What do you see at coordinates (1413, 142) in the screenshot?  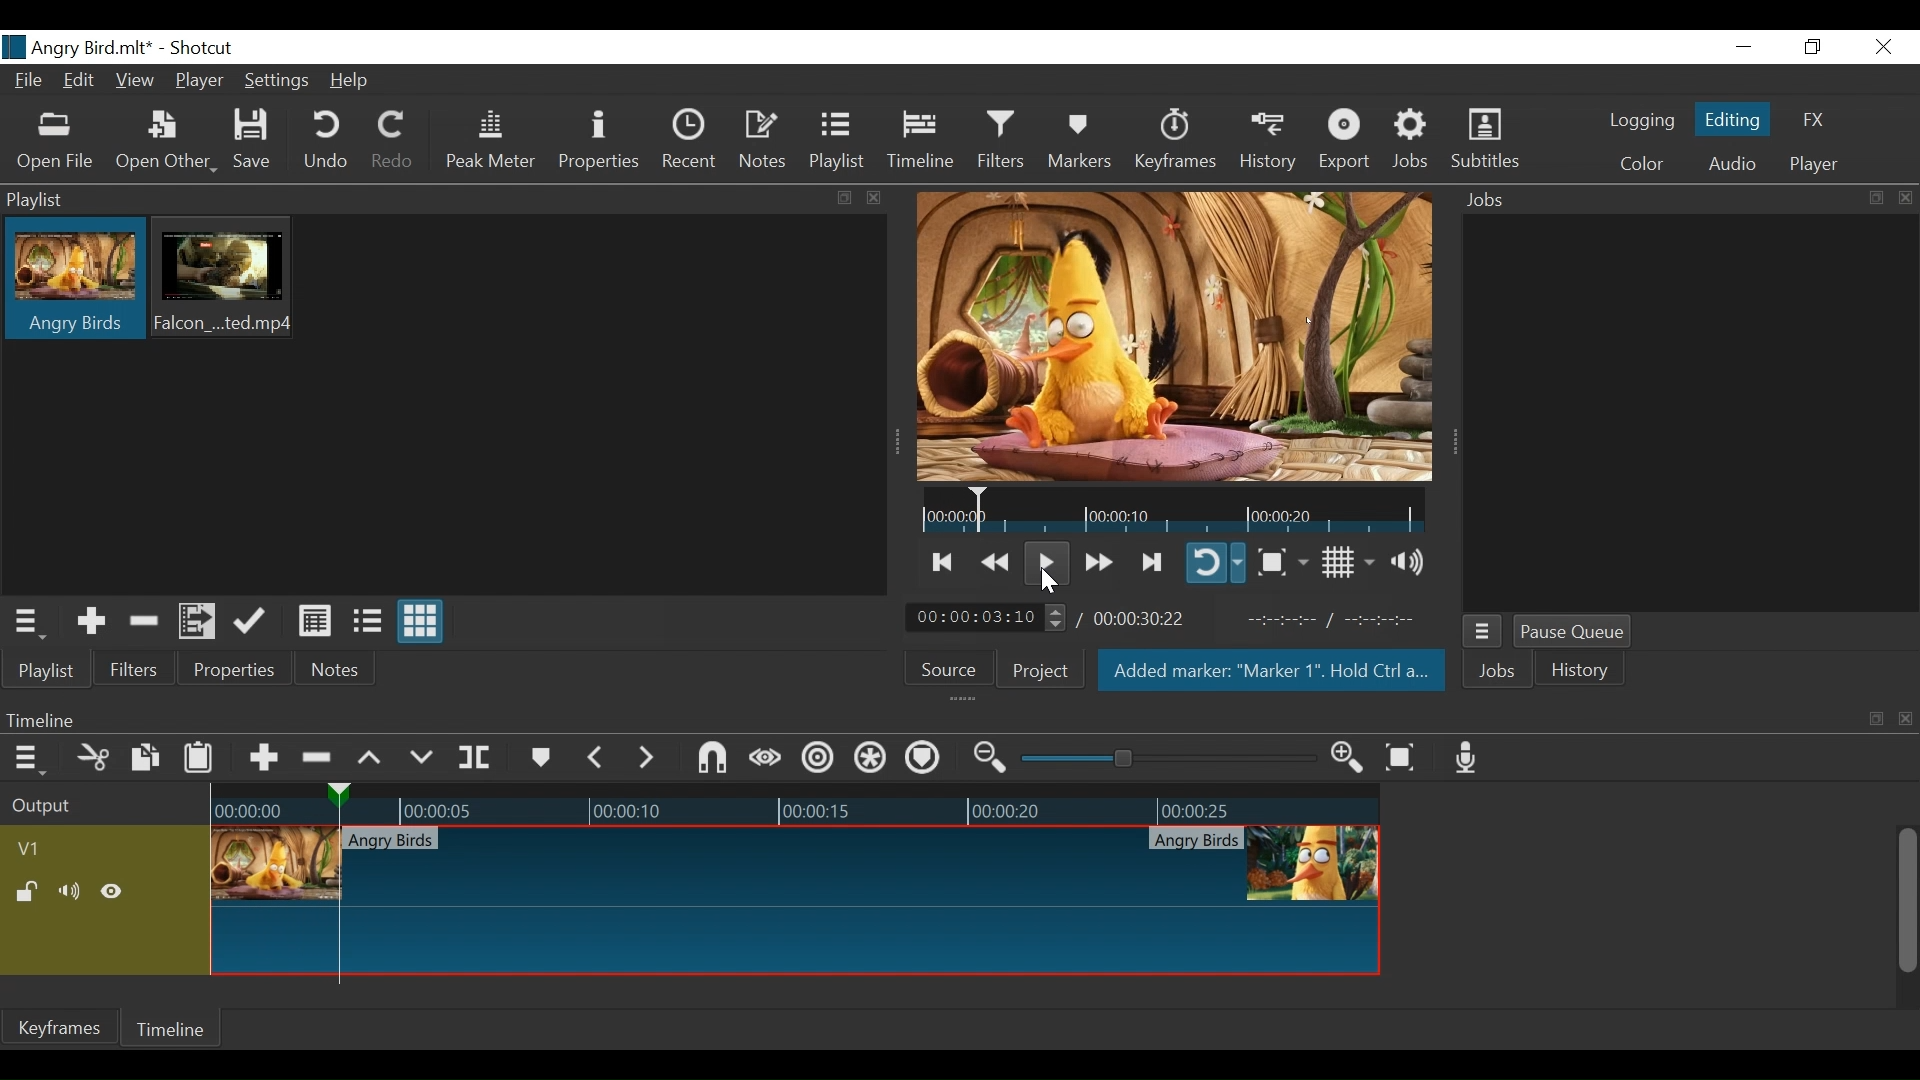 I see `Jobs` at bounding box center [1413, 142].